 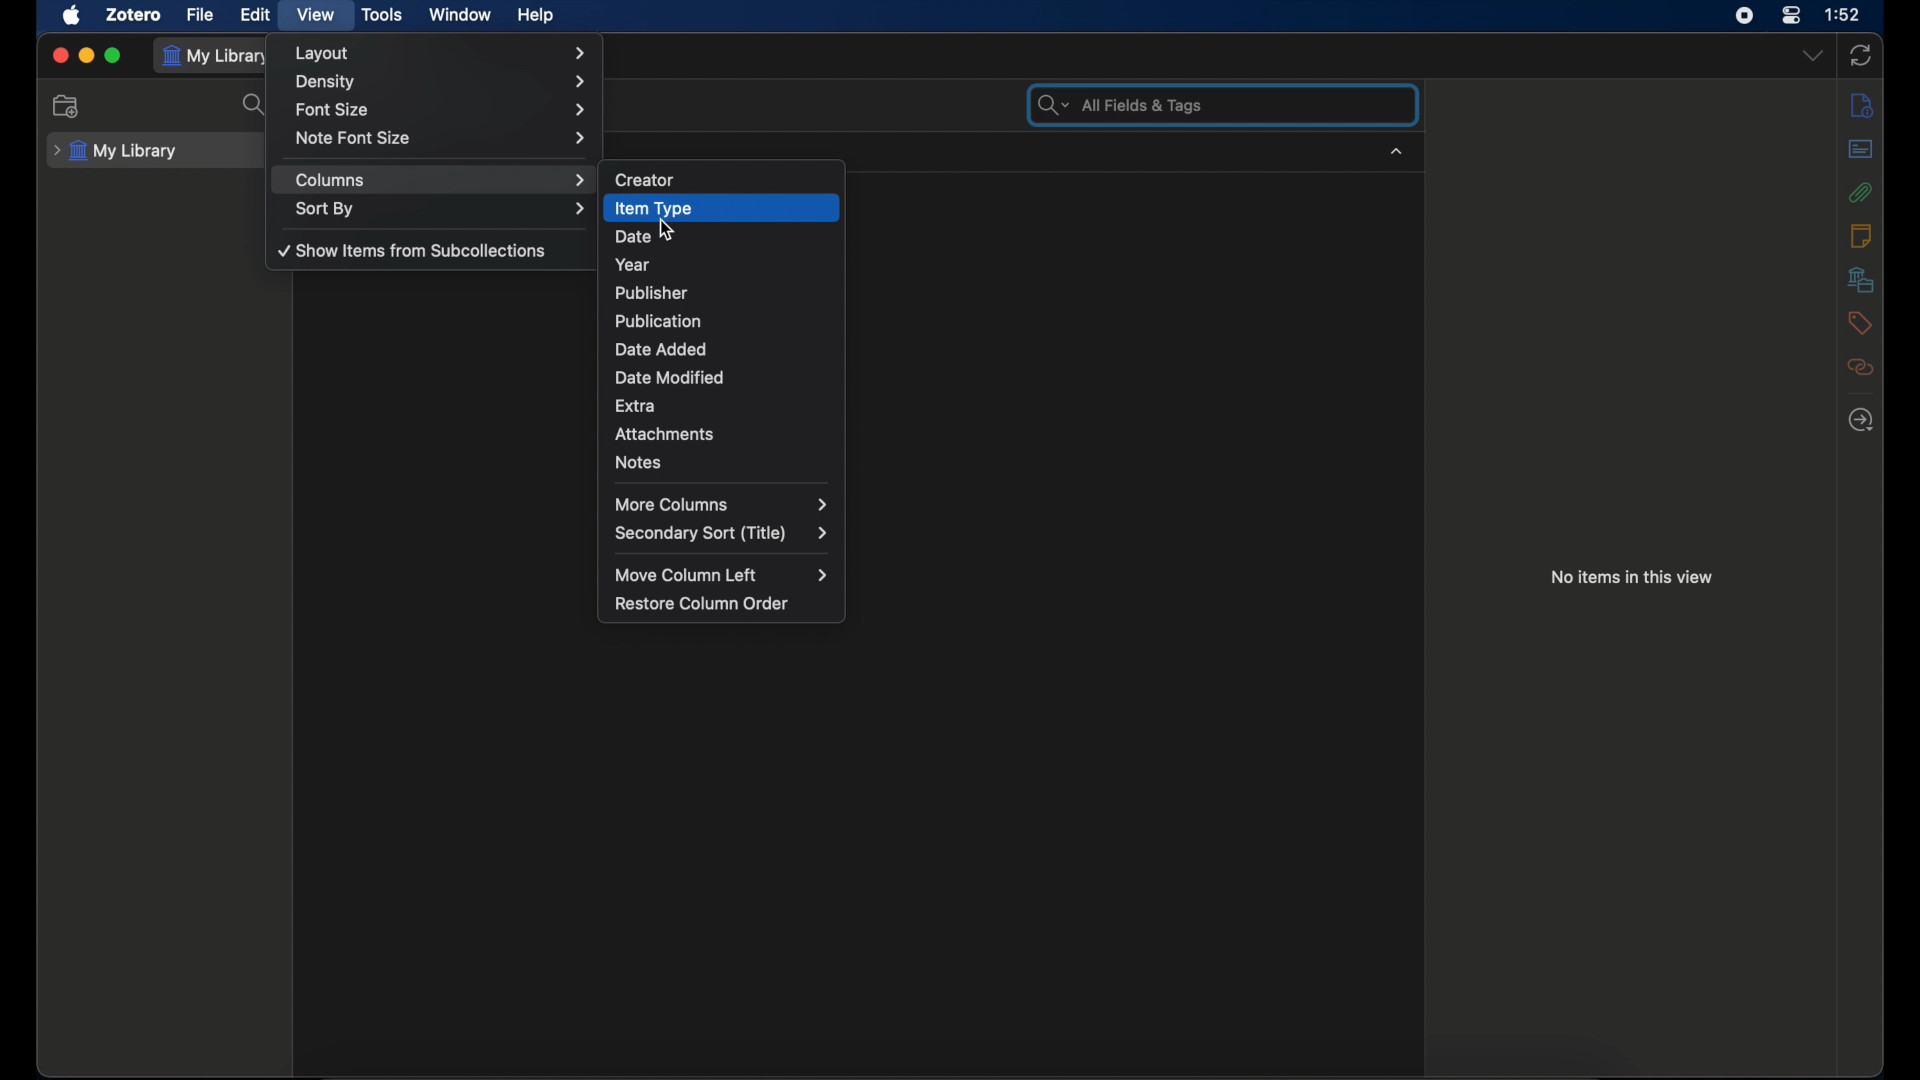 What do you see at coordinates (1813, 56) in the screenshot?
I see `dropdown` at bounding box center [1813, 56].